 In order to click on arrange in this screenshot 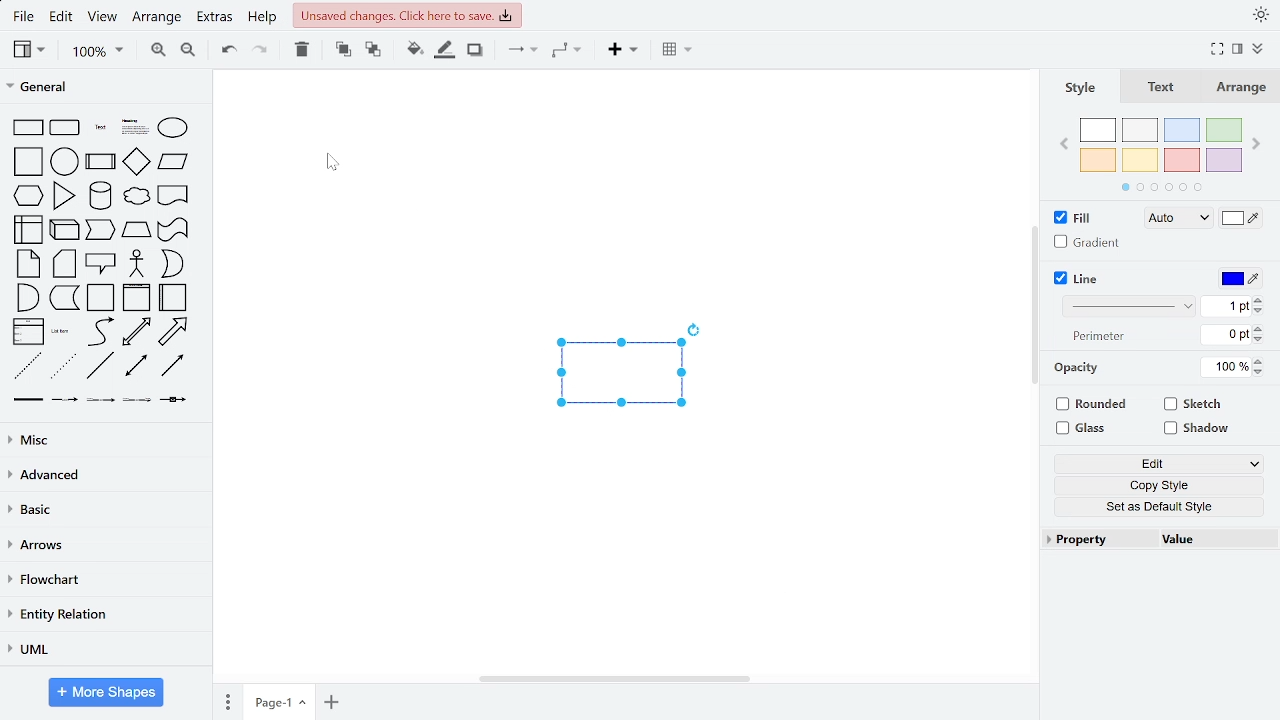, I will do `click(1242, 87)`.